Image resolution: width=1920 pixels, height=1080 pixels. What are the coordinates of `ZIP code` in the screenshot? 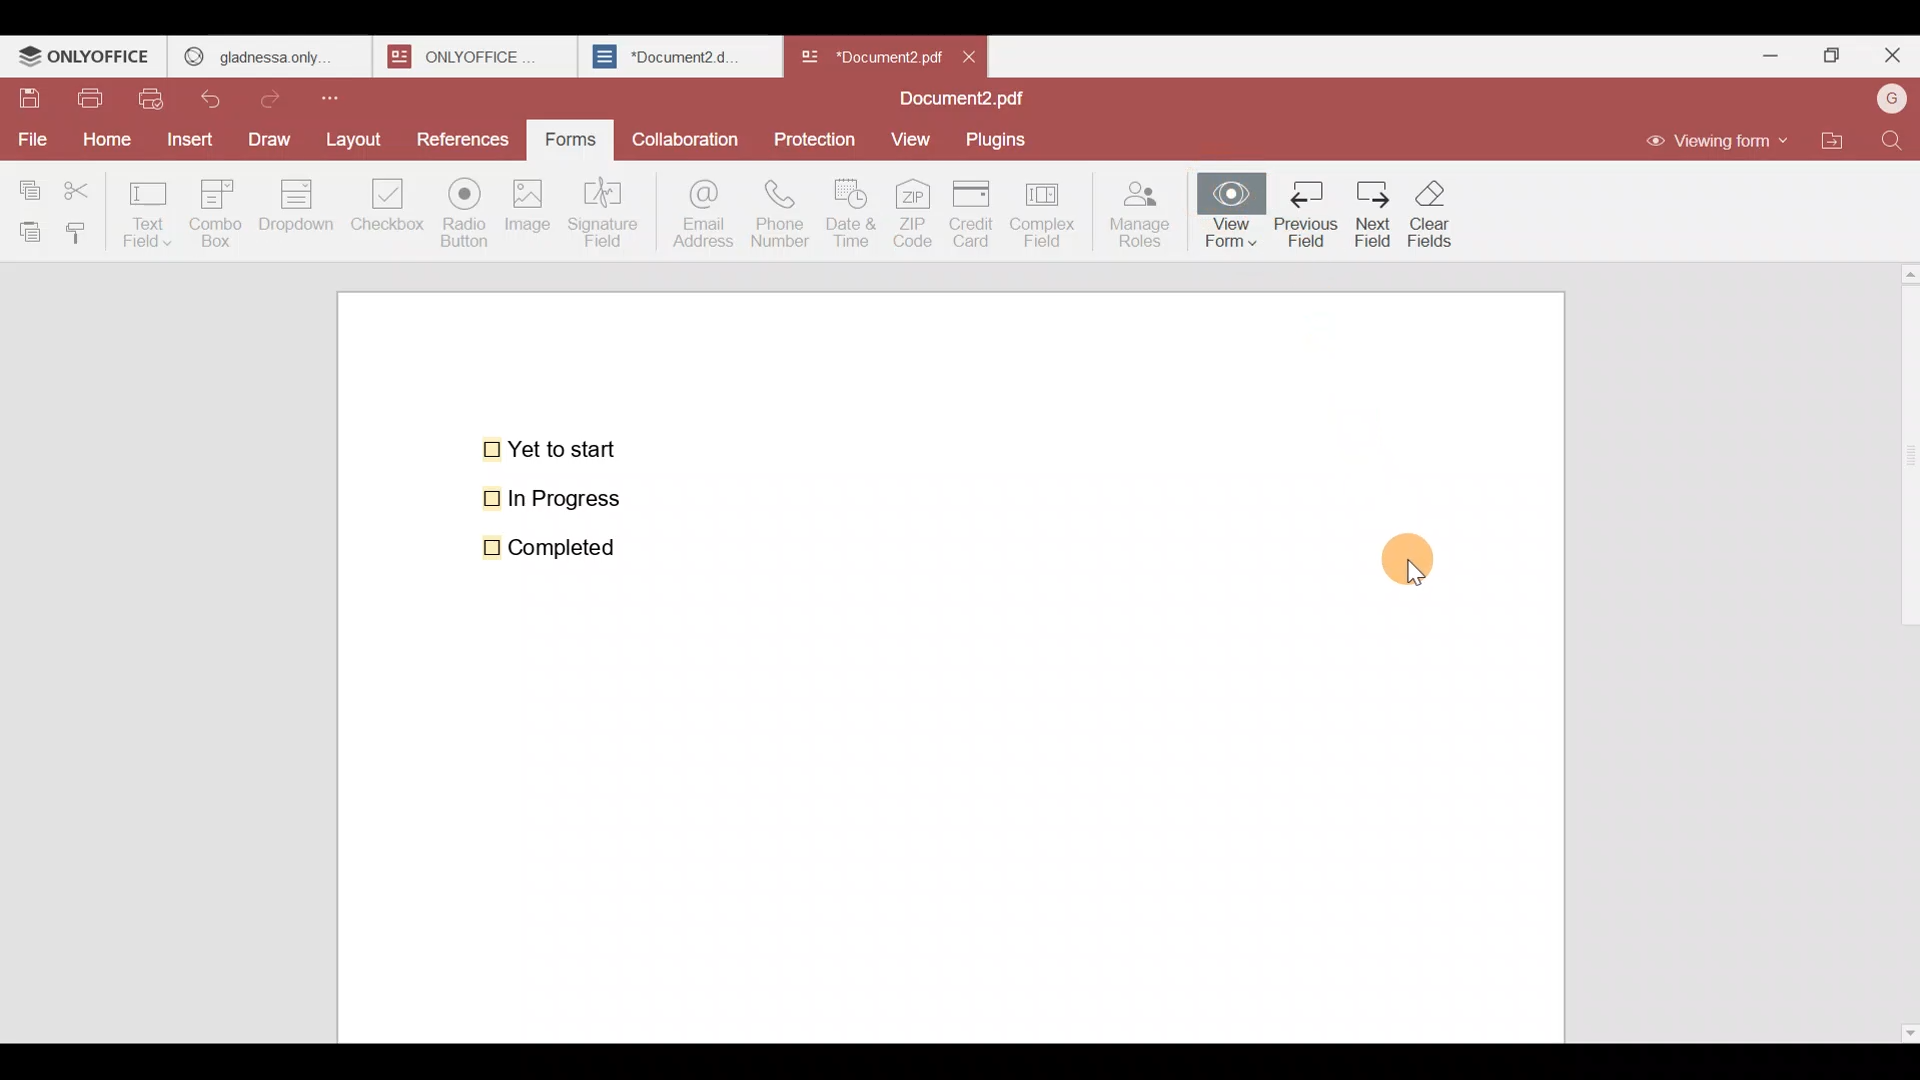 It's located at (912, 215).